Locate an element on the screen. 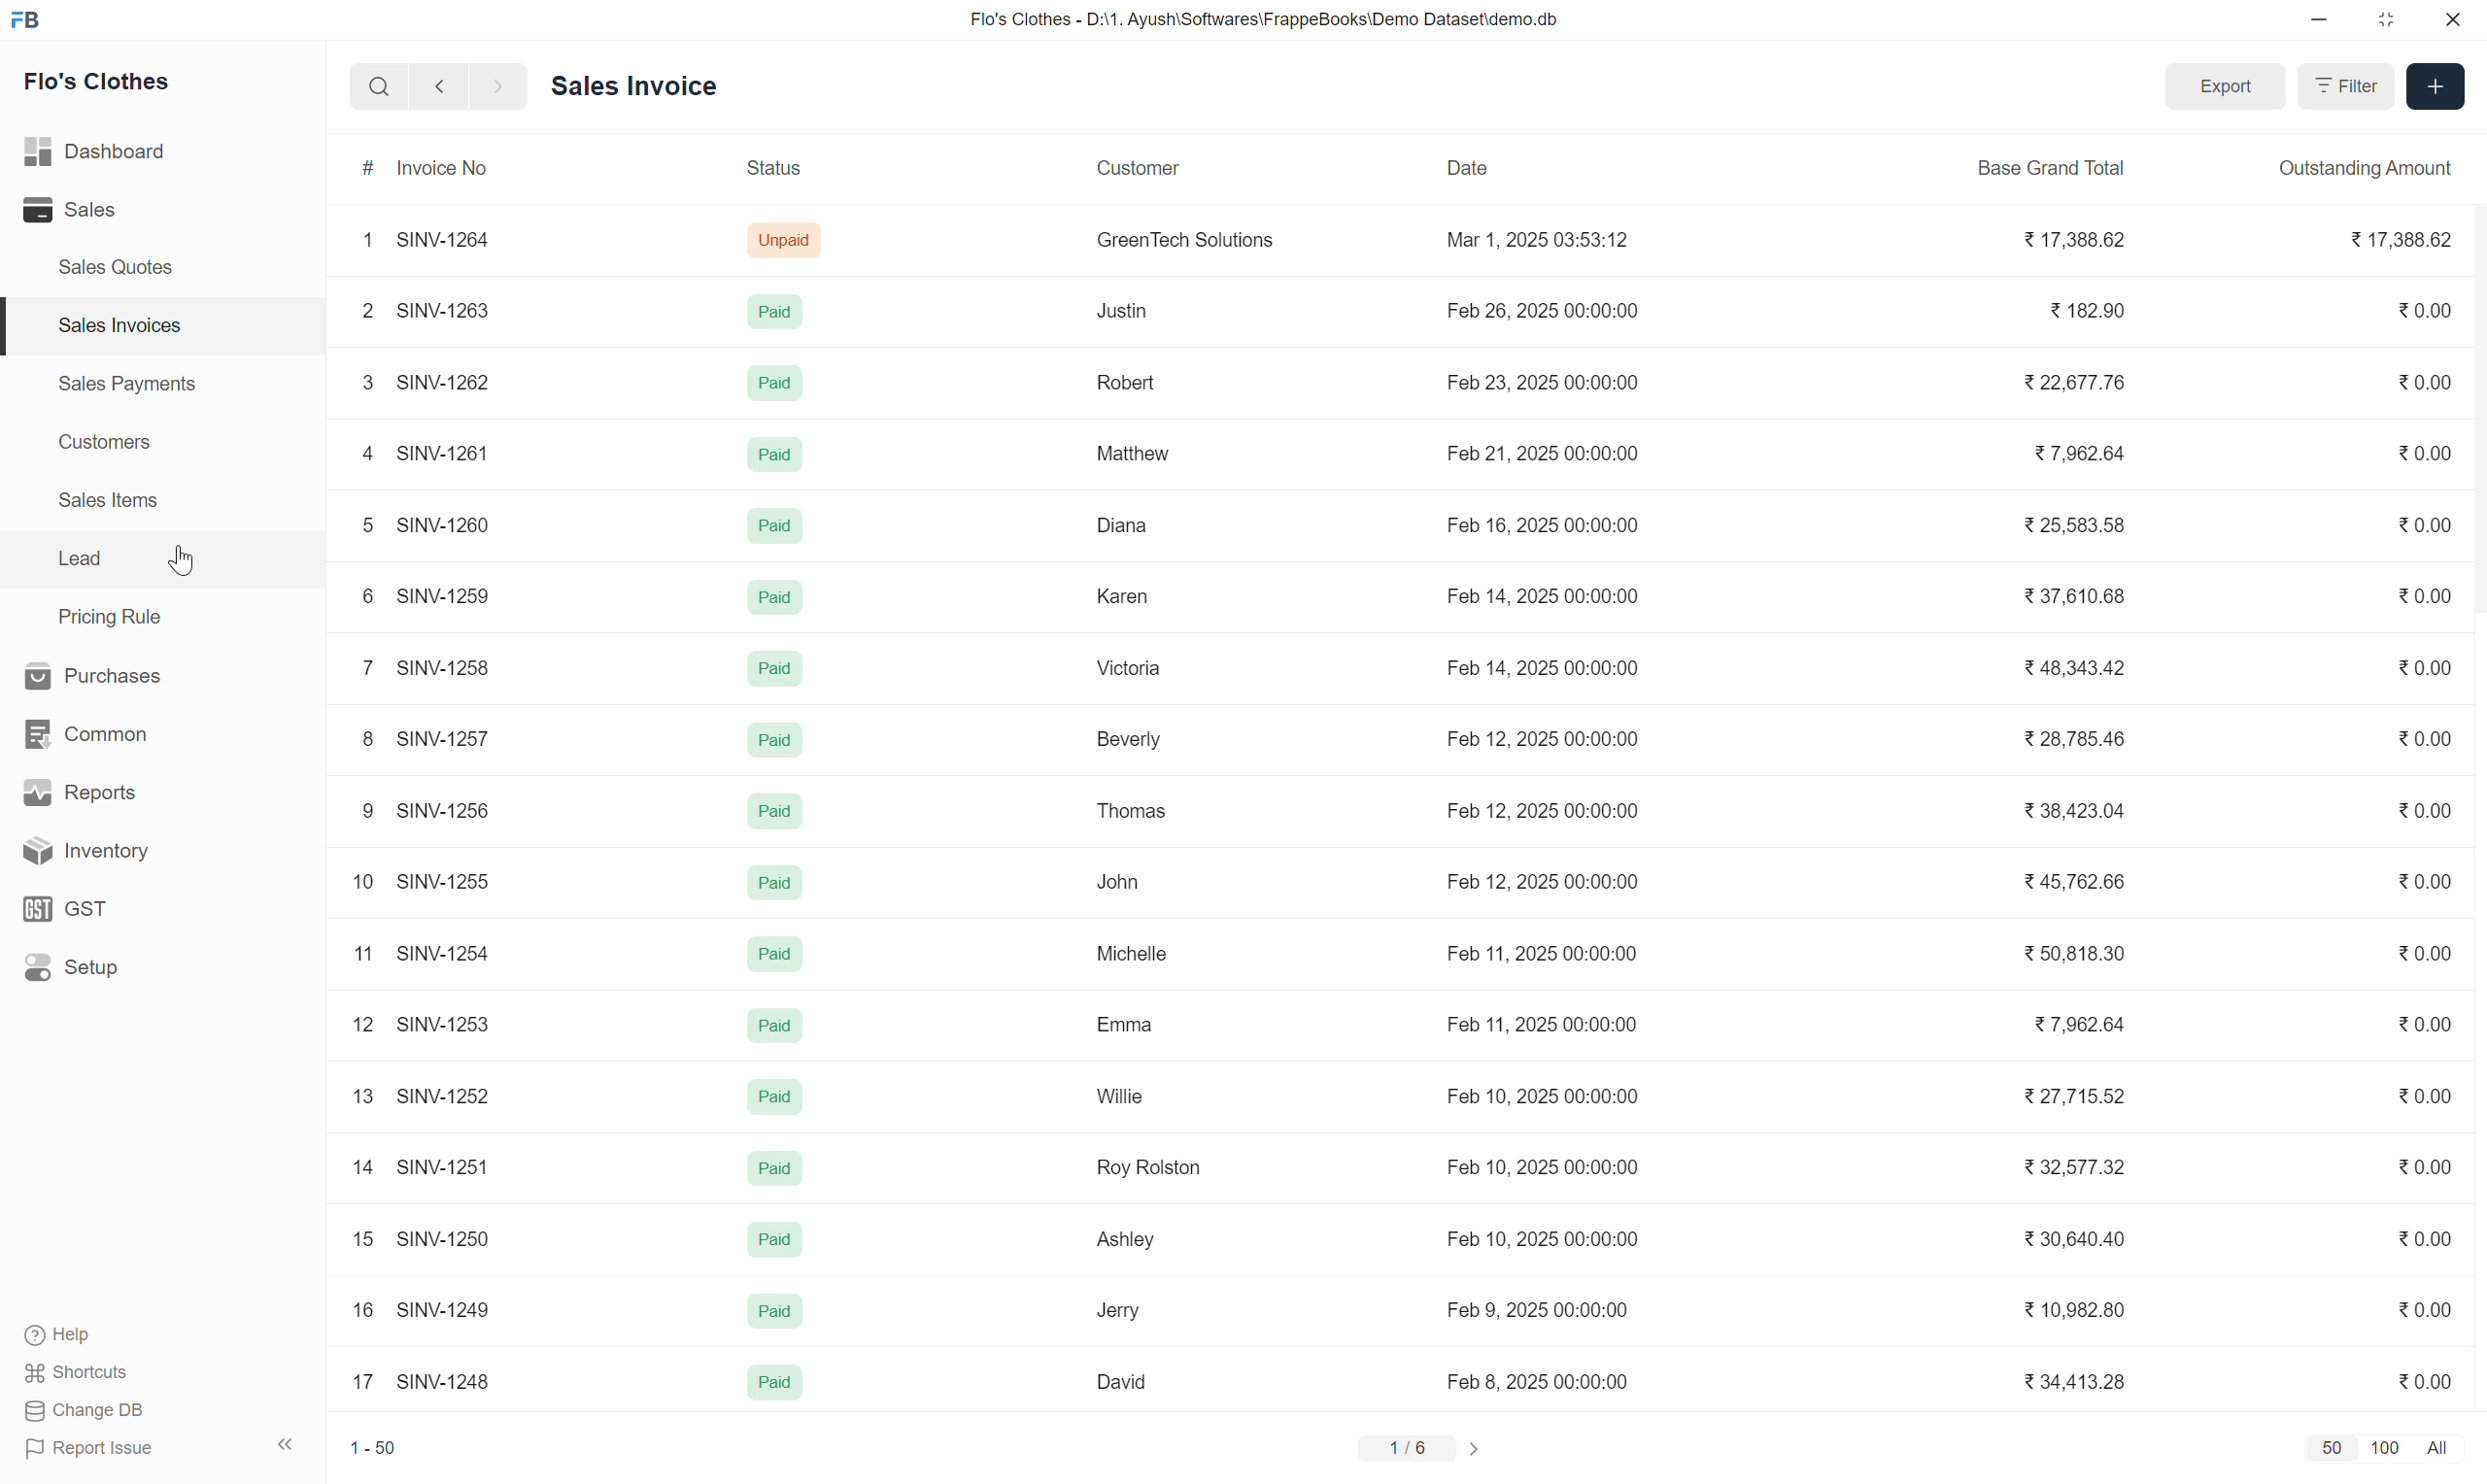 The height and width of the screenshot is (1484, 2487). Karen is located at coordinates (1116, 595).